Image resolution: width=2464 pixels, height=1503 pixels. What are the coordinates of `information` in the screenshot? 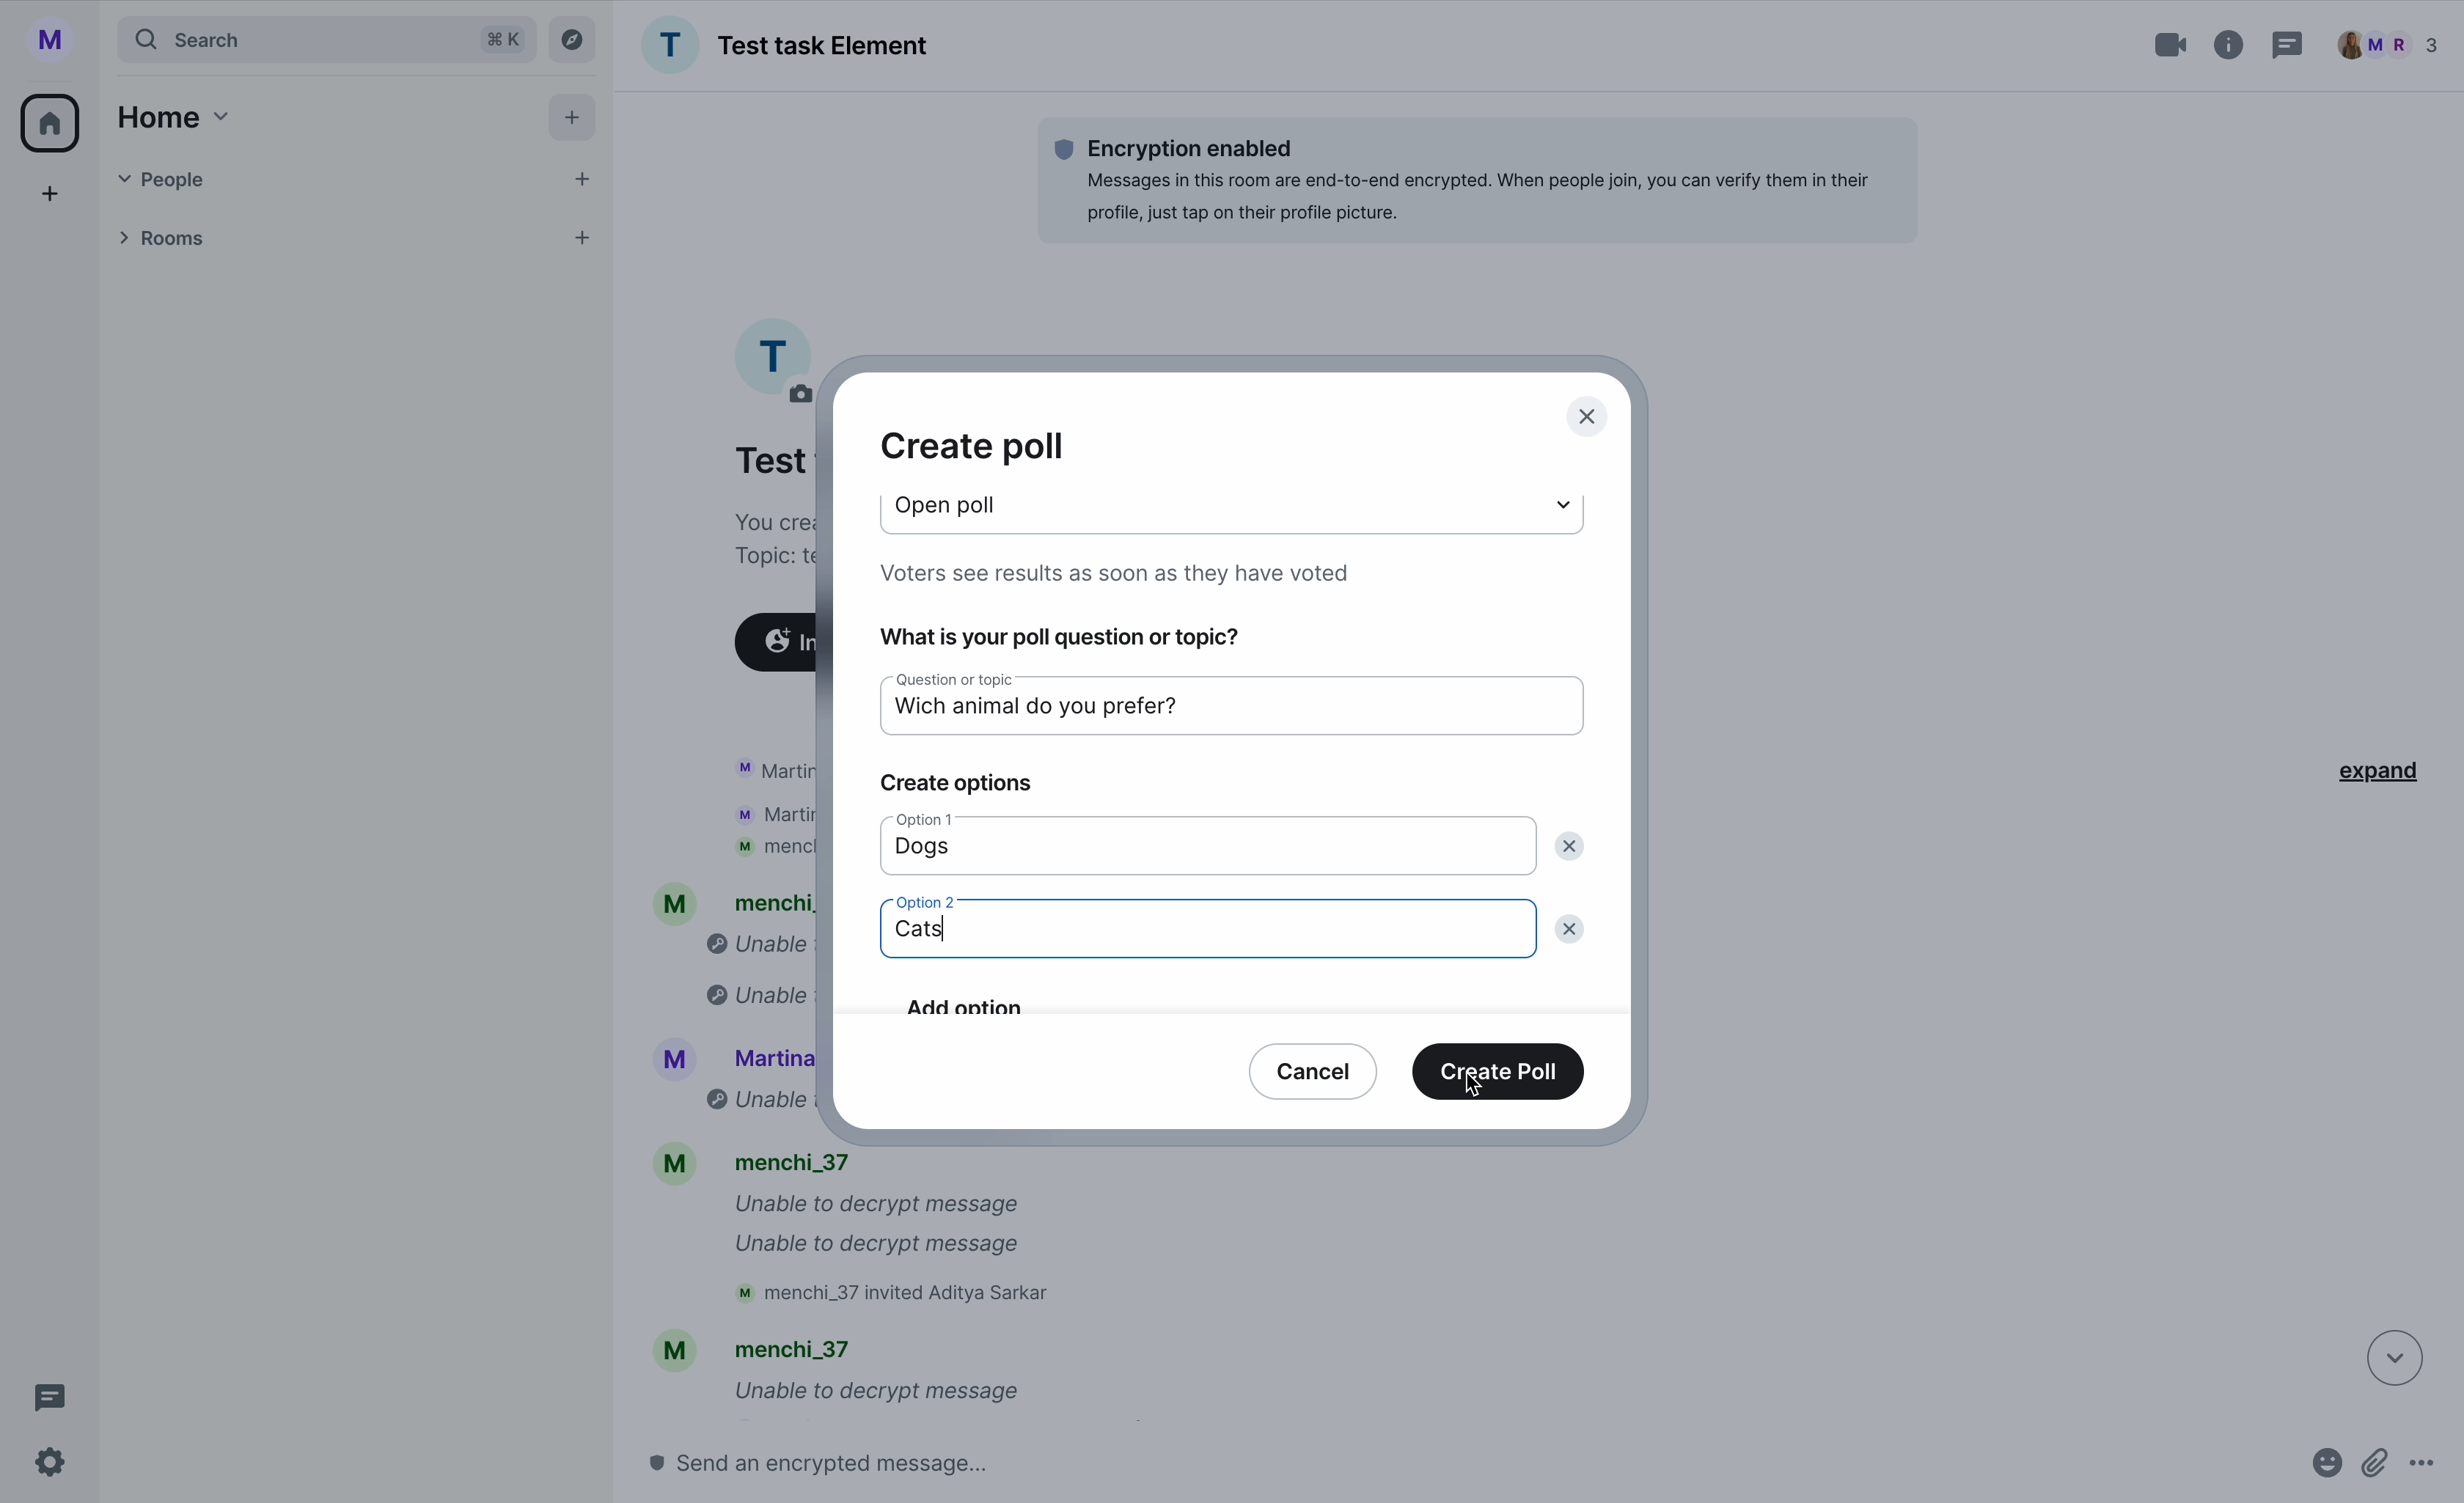 It's located at (2230, 41).